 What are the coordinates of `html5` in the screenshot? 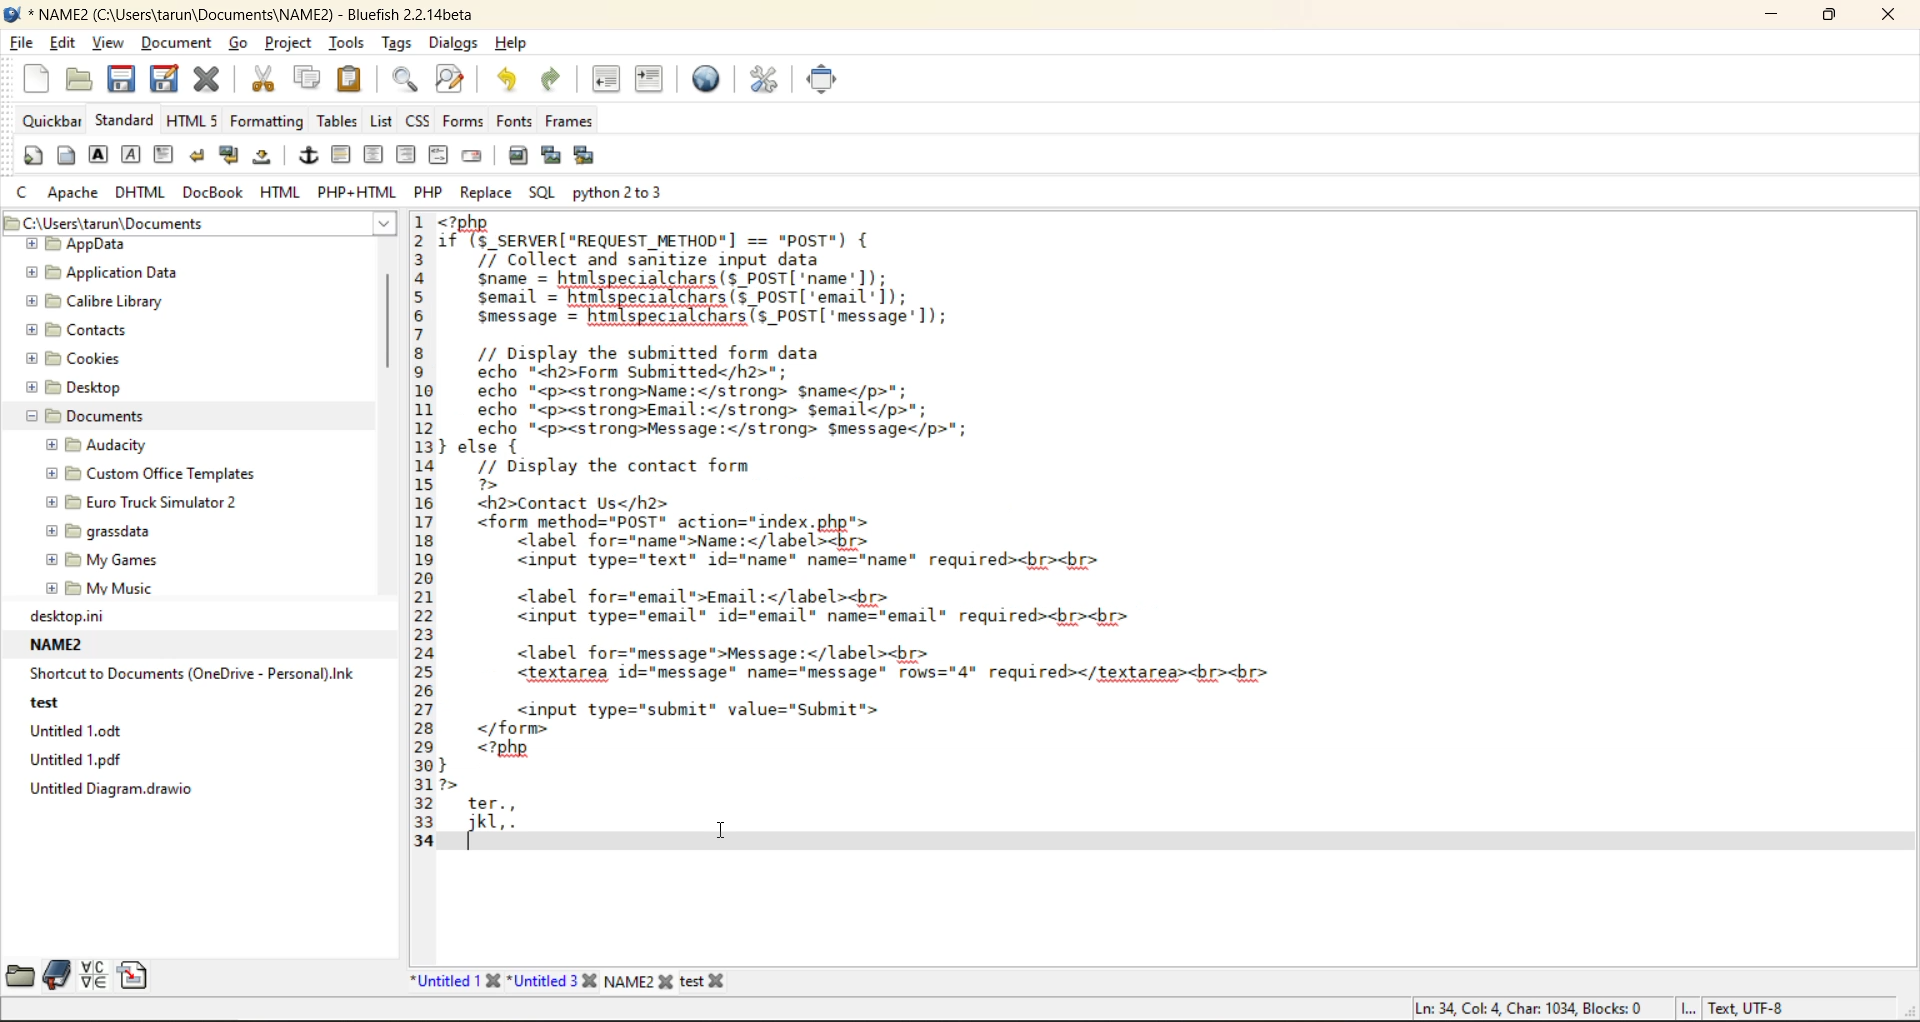 It's located at (192, 121).